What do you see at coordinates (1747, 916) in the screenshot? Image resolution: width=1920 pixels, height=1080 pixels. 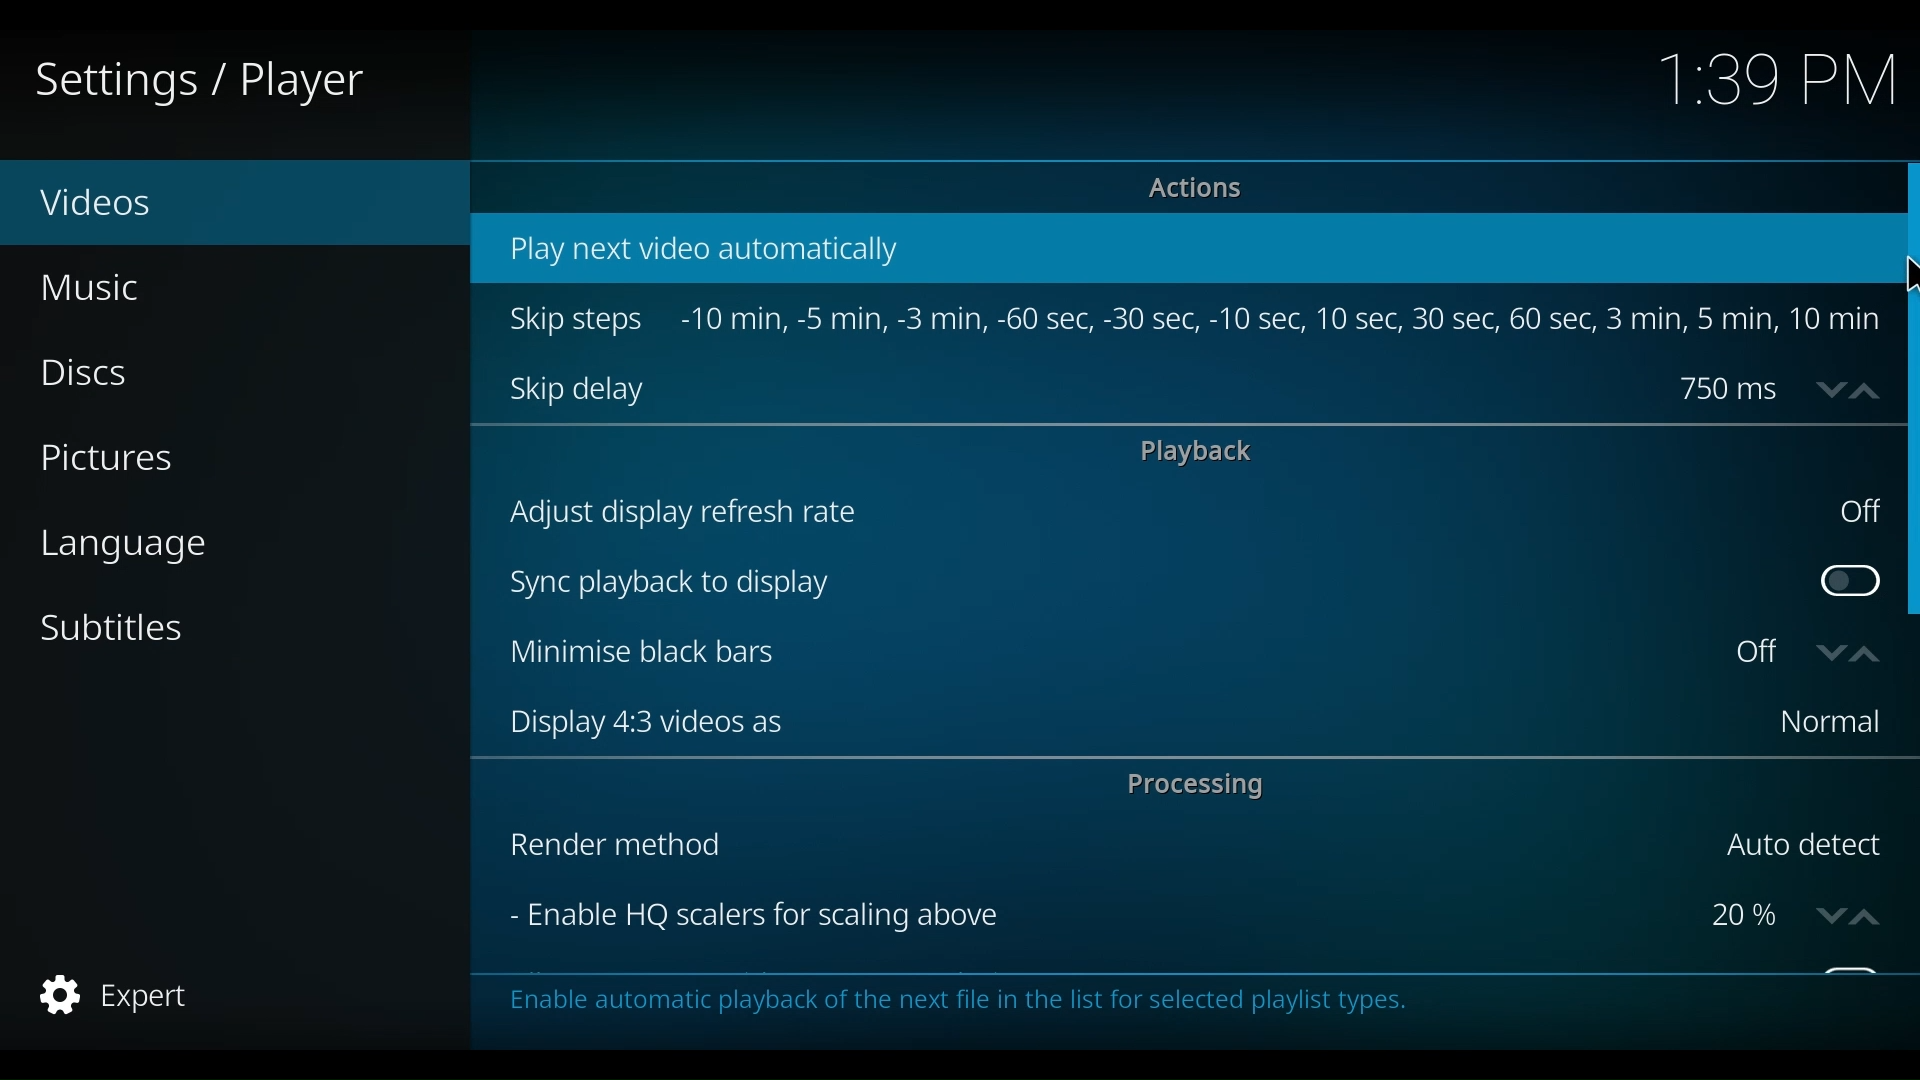 I see `Percentage scalers` at bounding box center [1747, 916].